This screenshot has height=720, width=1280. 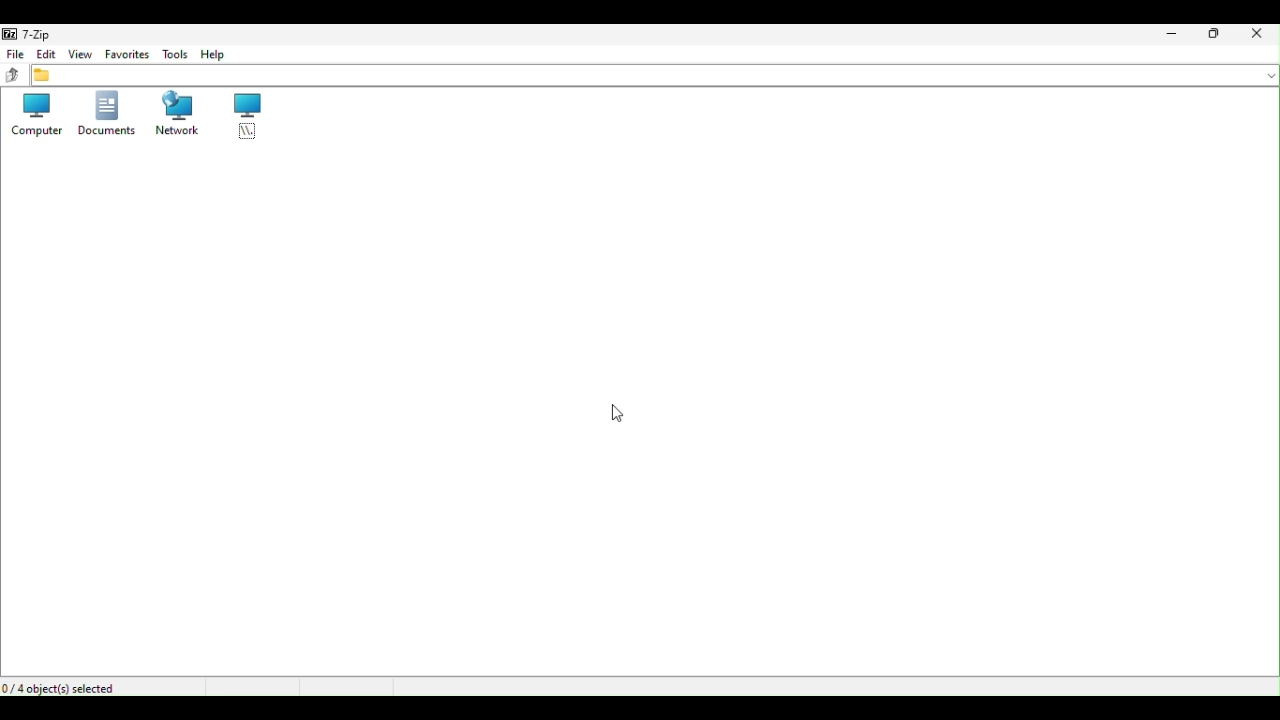 What do you see at coordinates (615, 413) in the screenshot?
I see `Mouse` at bounding box center [615, 413].